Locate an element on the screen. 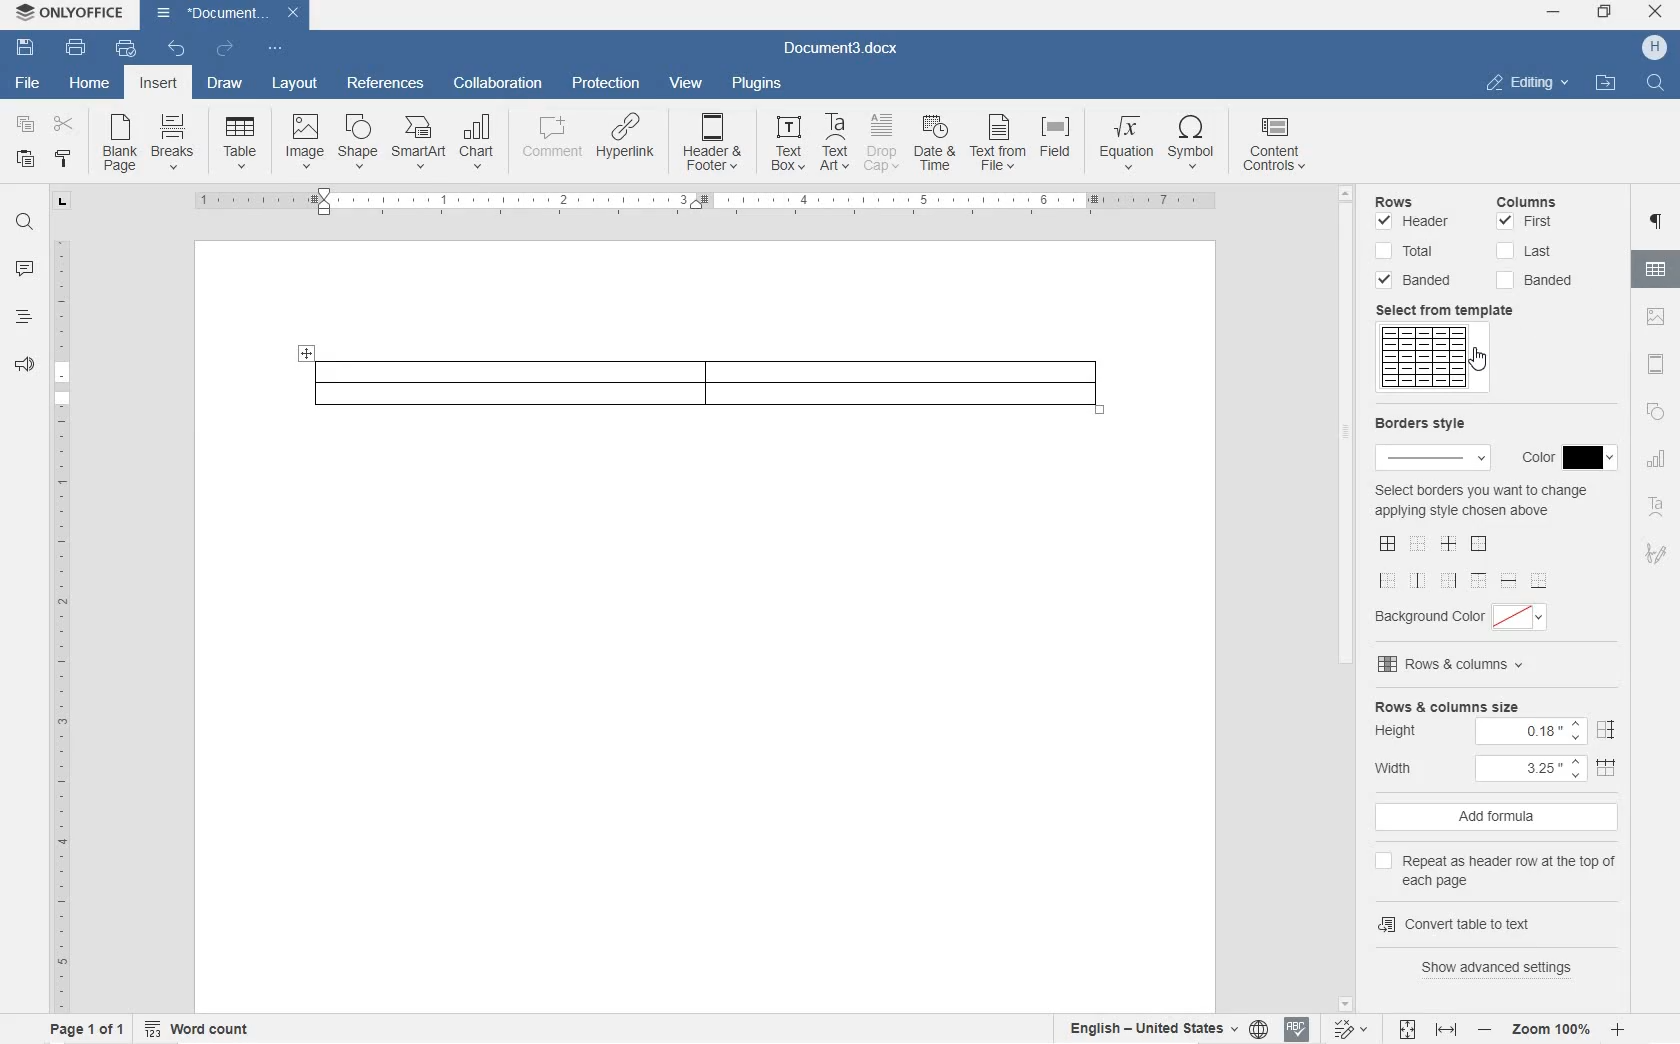  VIEW is located at coordinates (686, 83).